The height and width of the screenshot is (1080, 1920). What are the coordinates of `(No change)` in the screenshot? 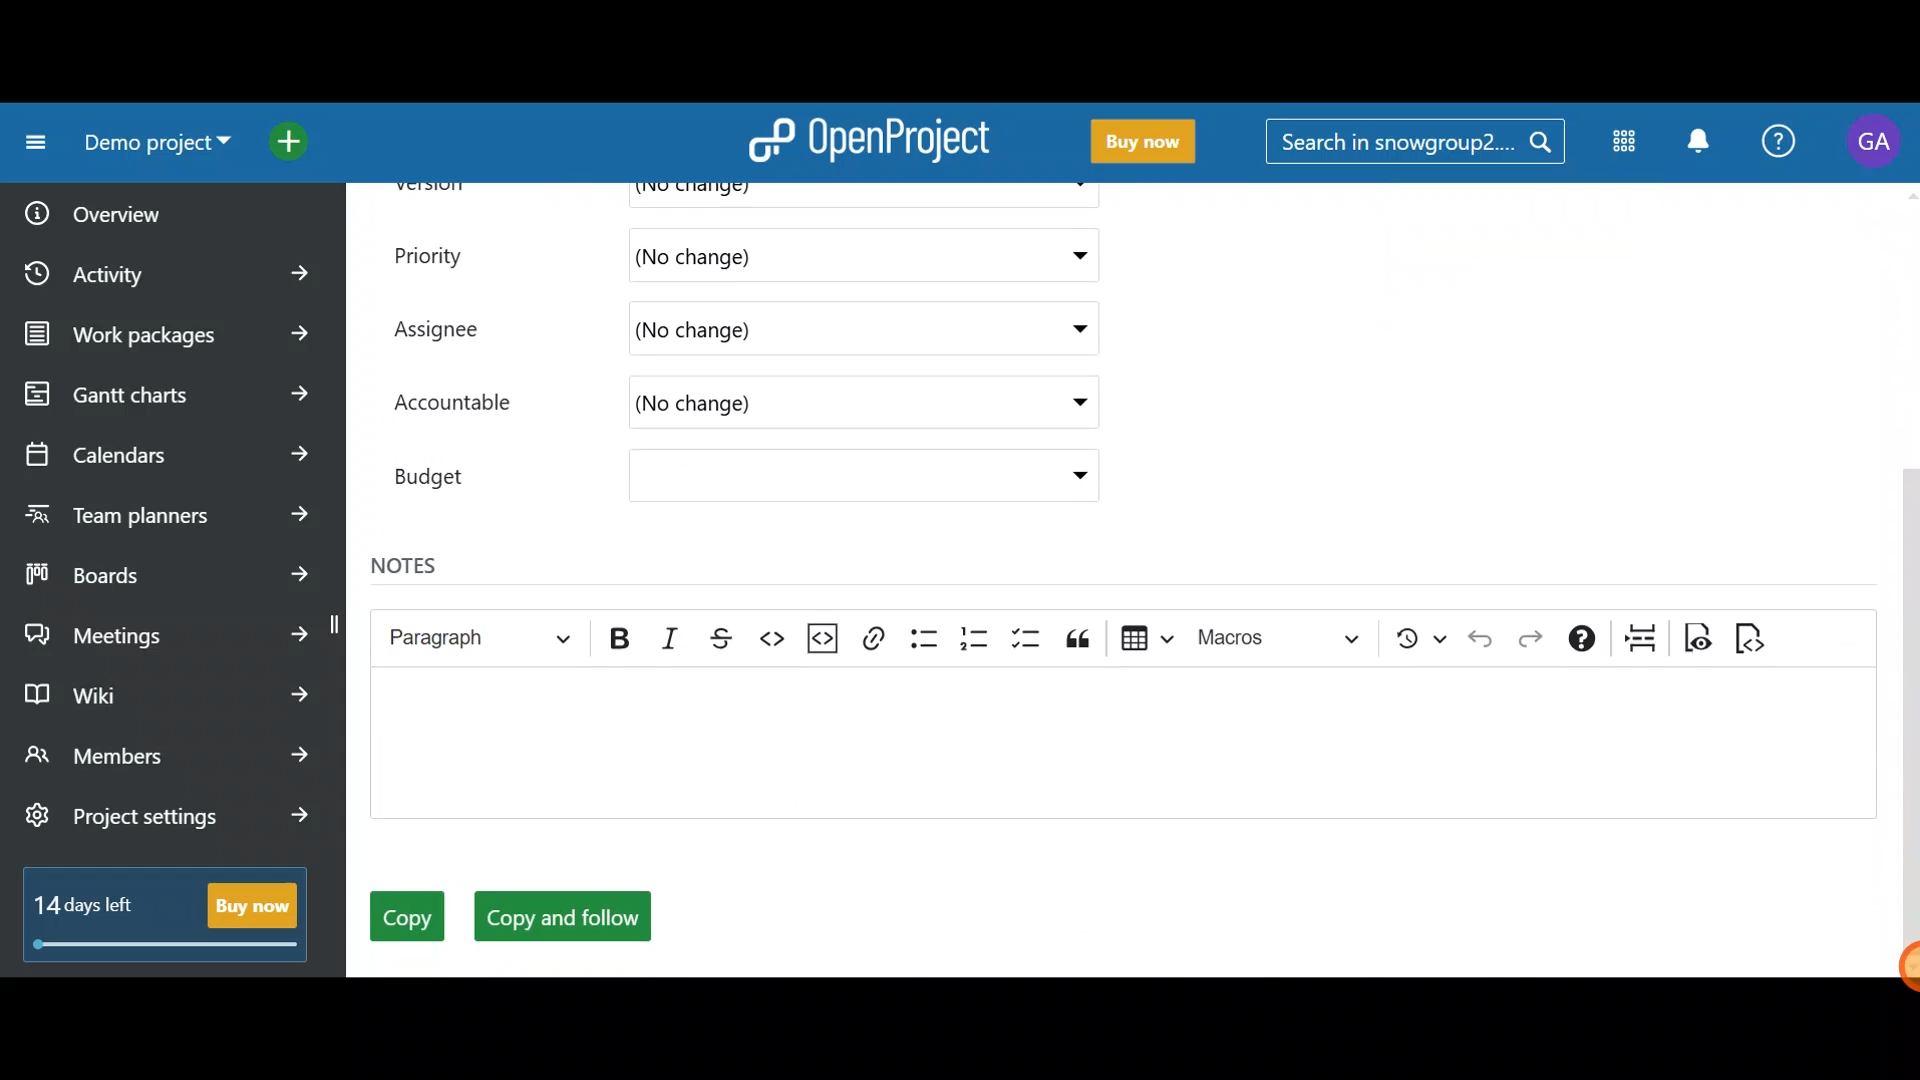 It's located at (817, 332).